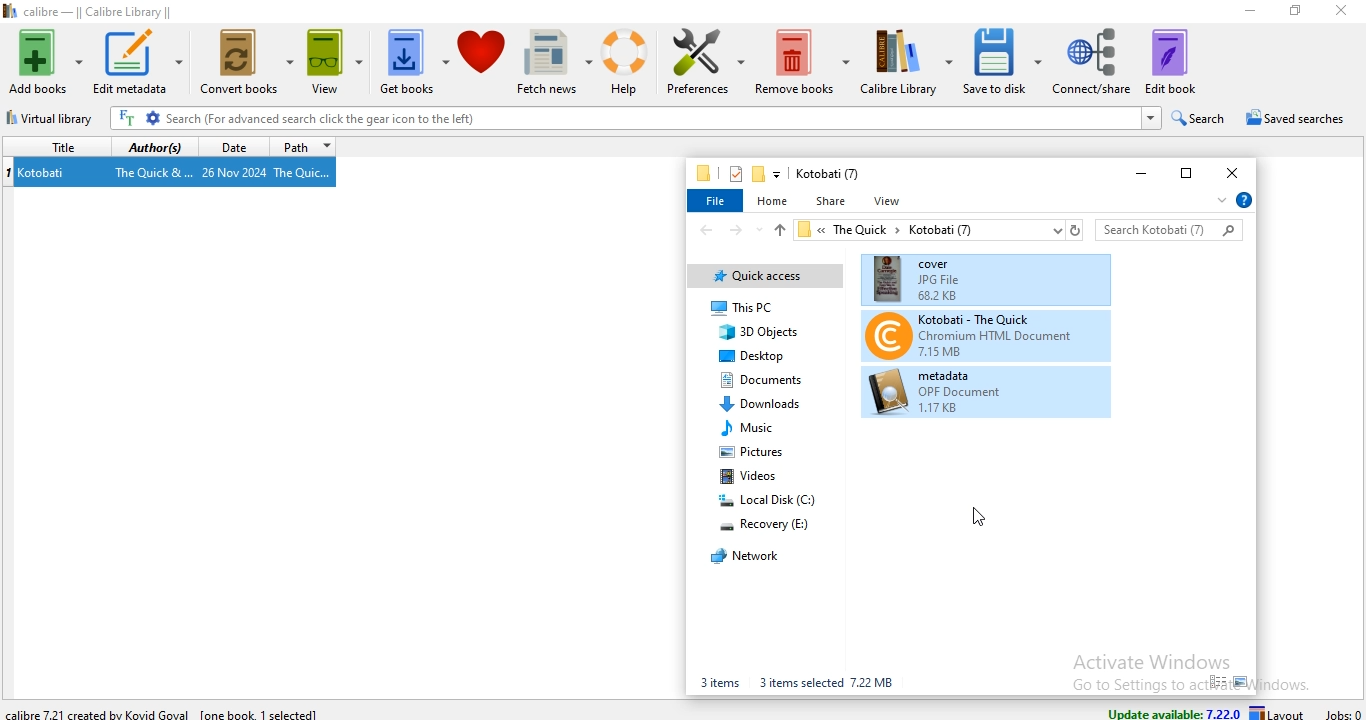 The height and width of the screenshot is (720, 1366). What do you see at coordinates (765, 277) in the screenshot?
I see `quick access` at bounding box center [765, 277].